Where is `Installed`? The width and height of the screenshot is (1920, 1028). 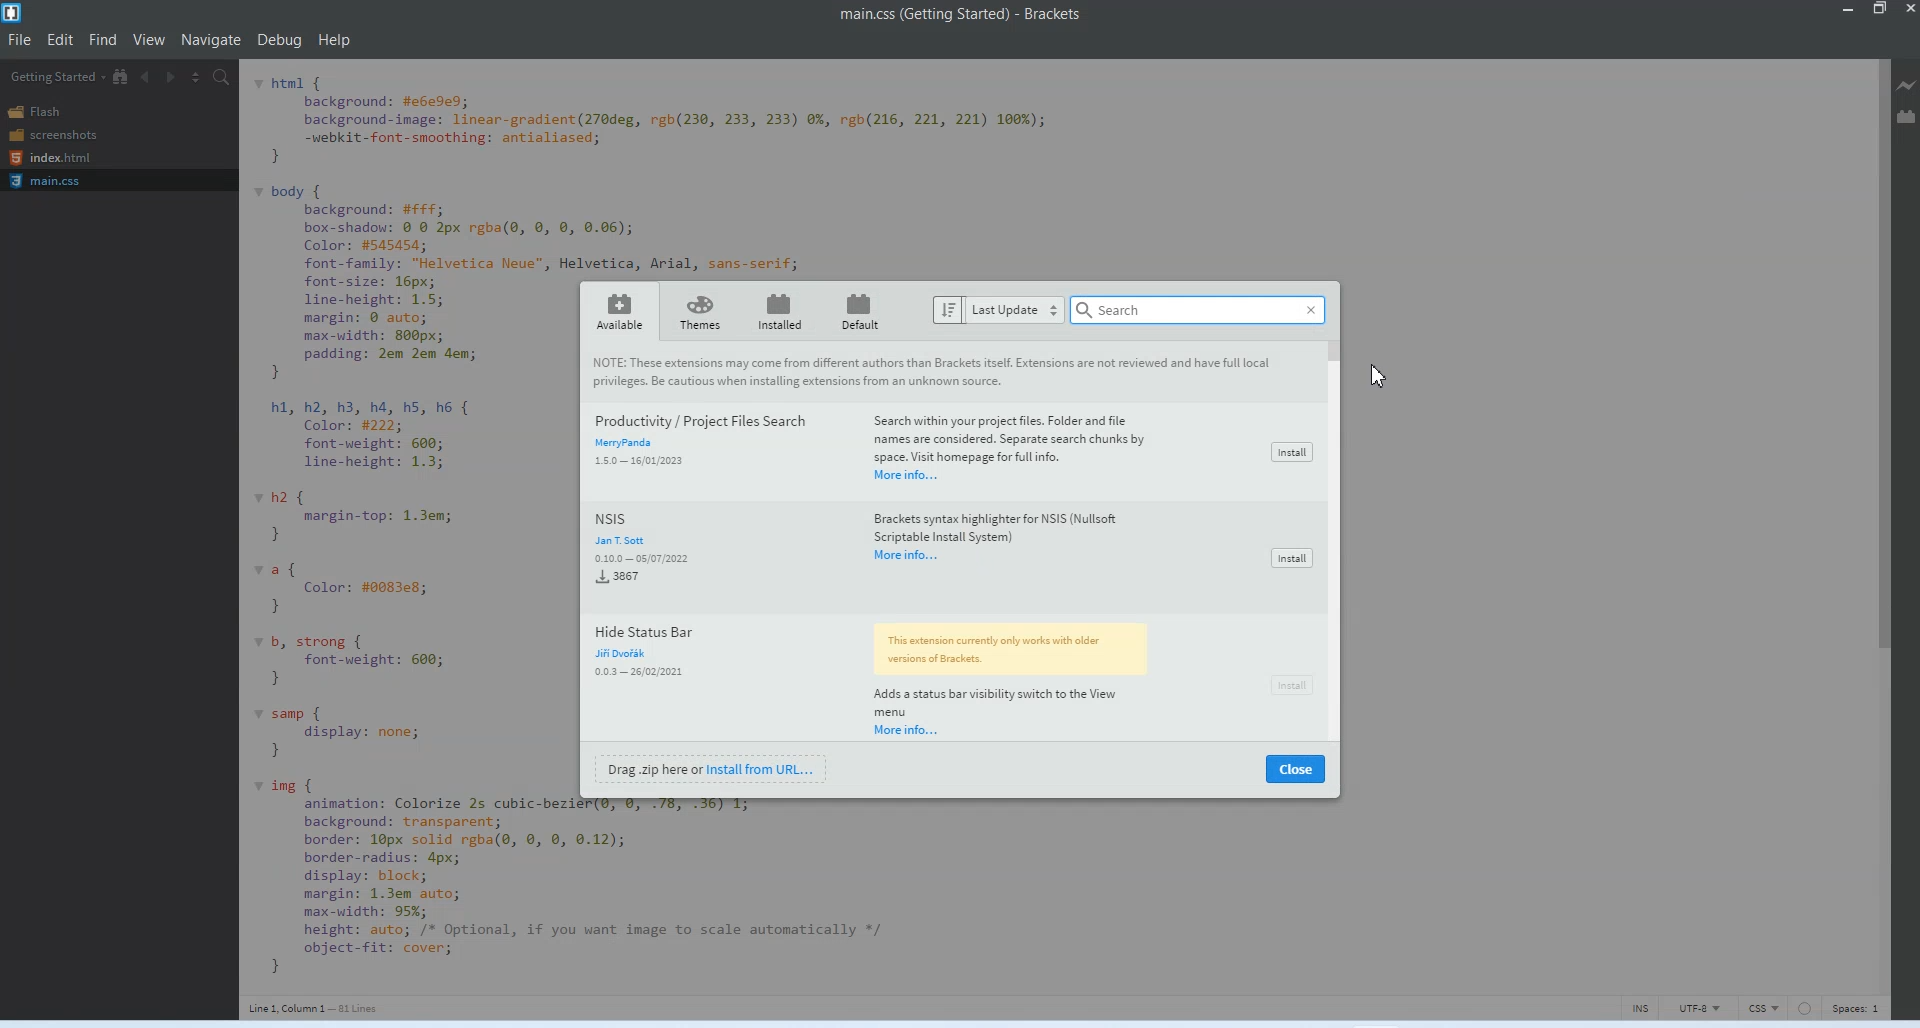 Installed is located at coordinates (775, 311).